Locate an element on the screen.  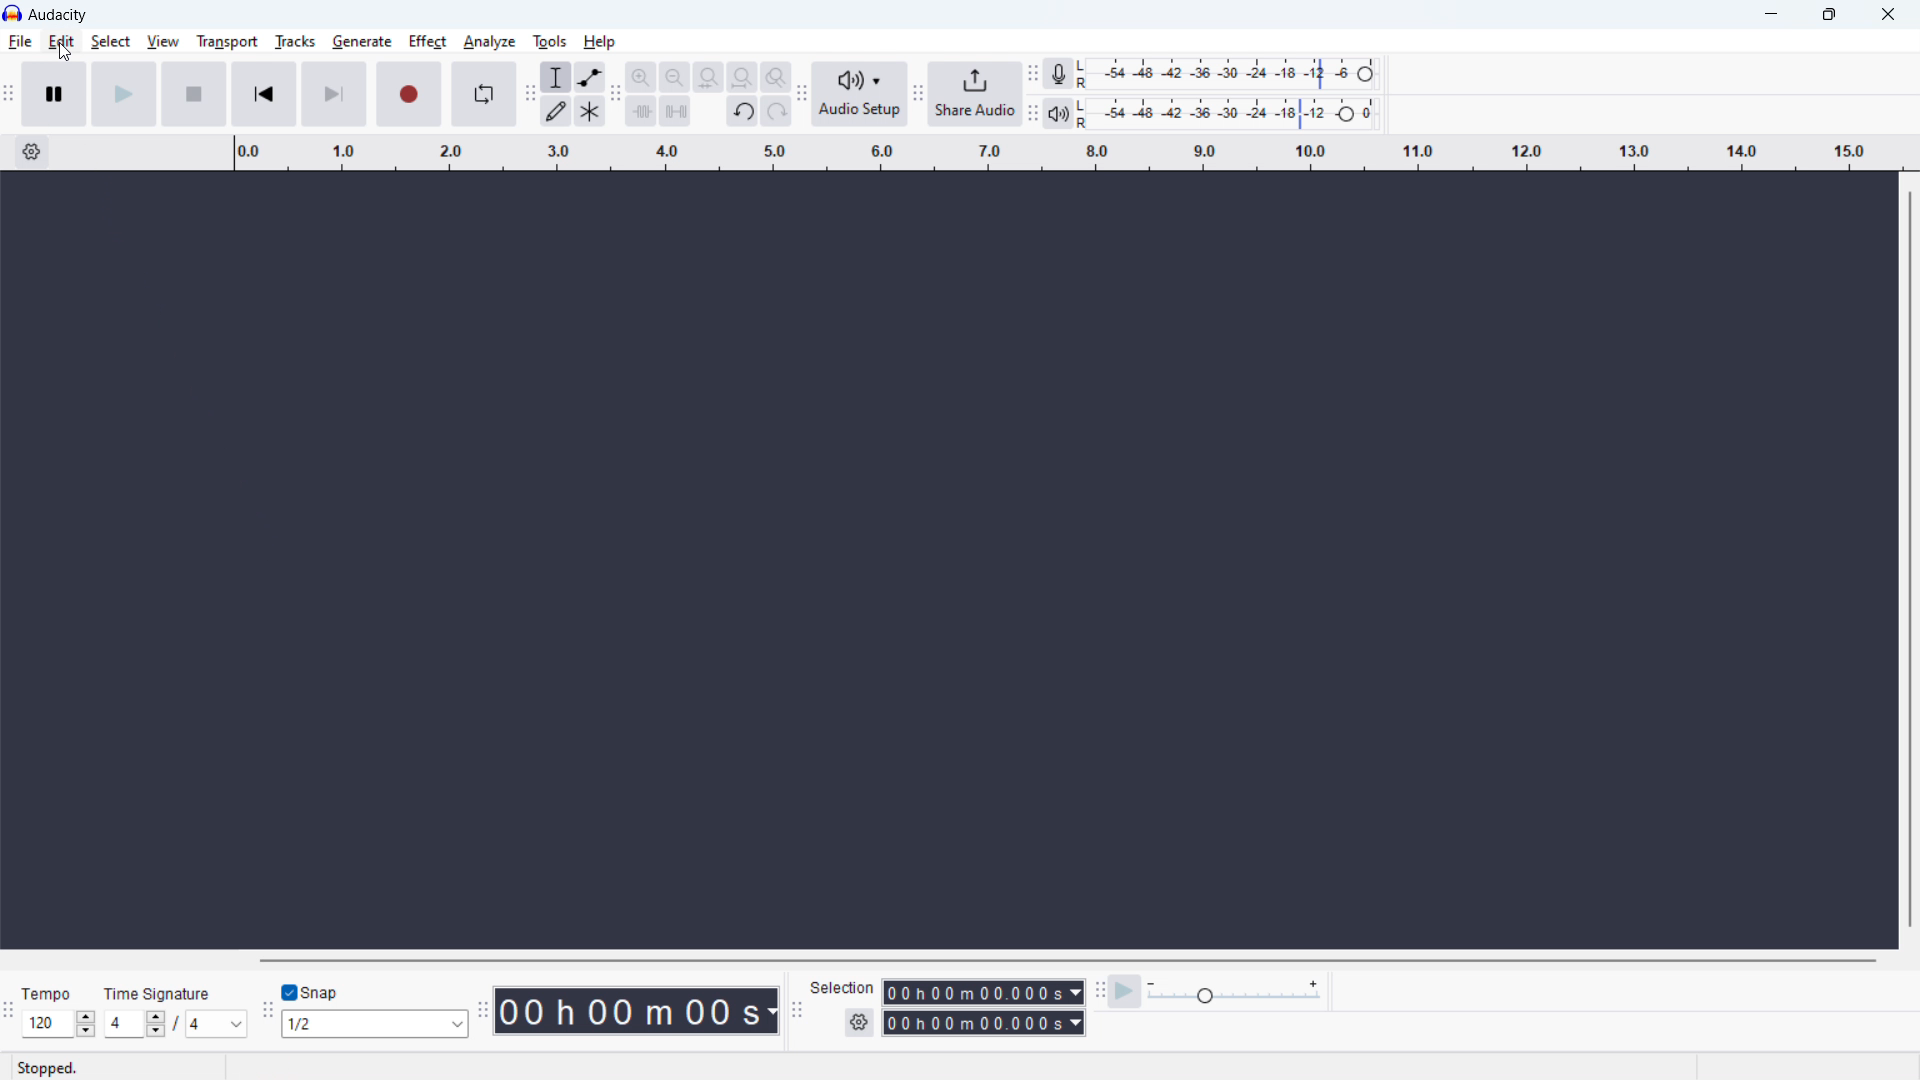
draw tool is located at coordinates (557, 110).